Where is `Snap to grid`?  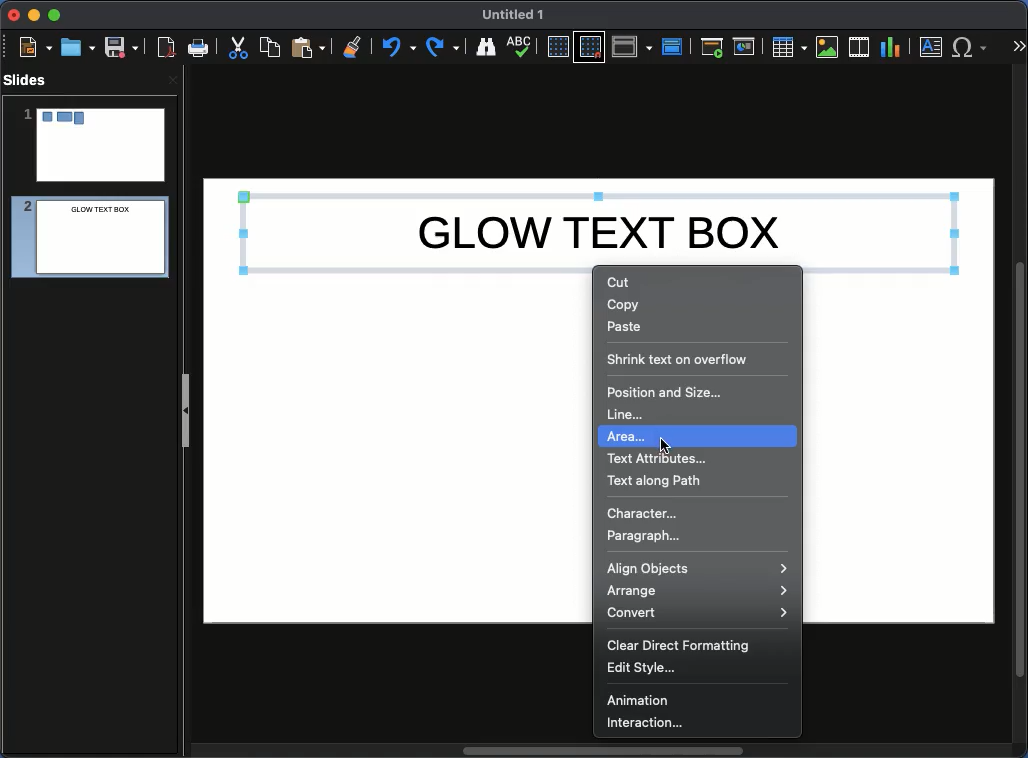 Snap to grid is located at coordinates (592, 46).